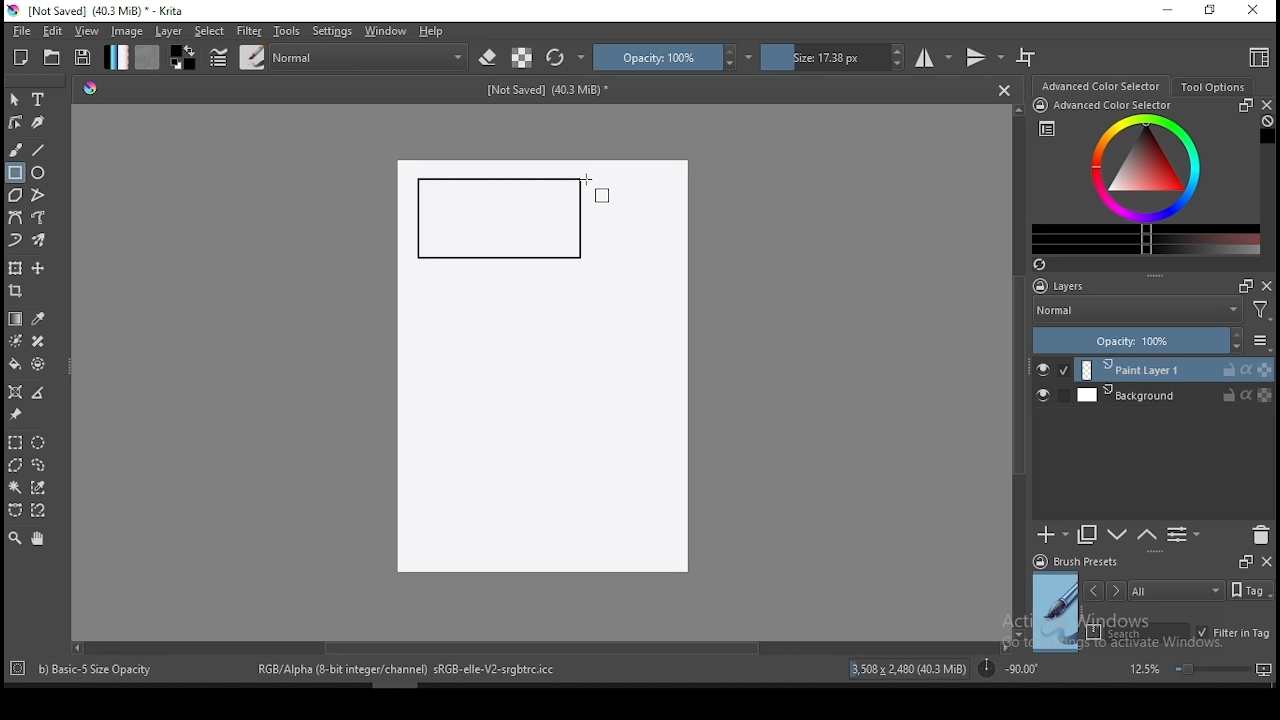 This screenshot has height=720, width=1280. Describe the element at coordinates (1004, 89) in the screenshot. I see `Close` at that location.